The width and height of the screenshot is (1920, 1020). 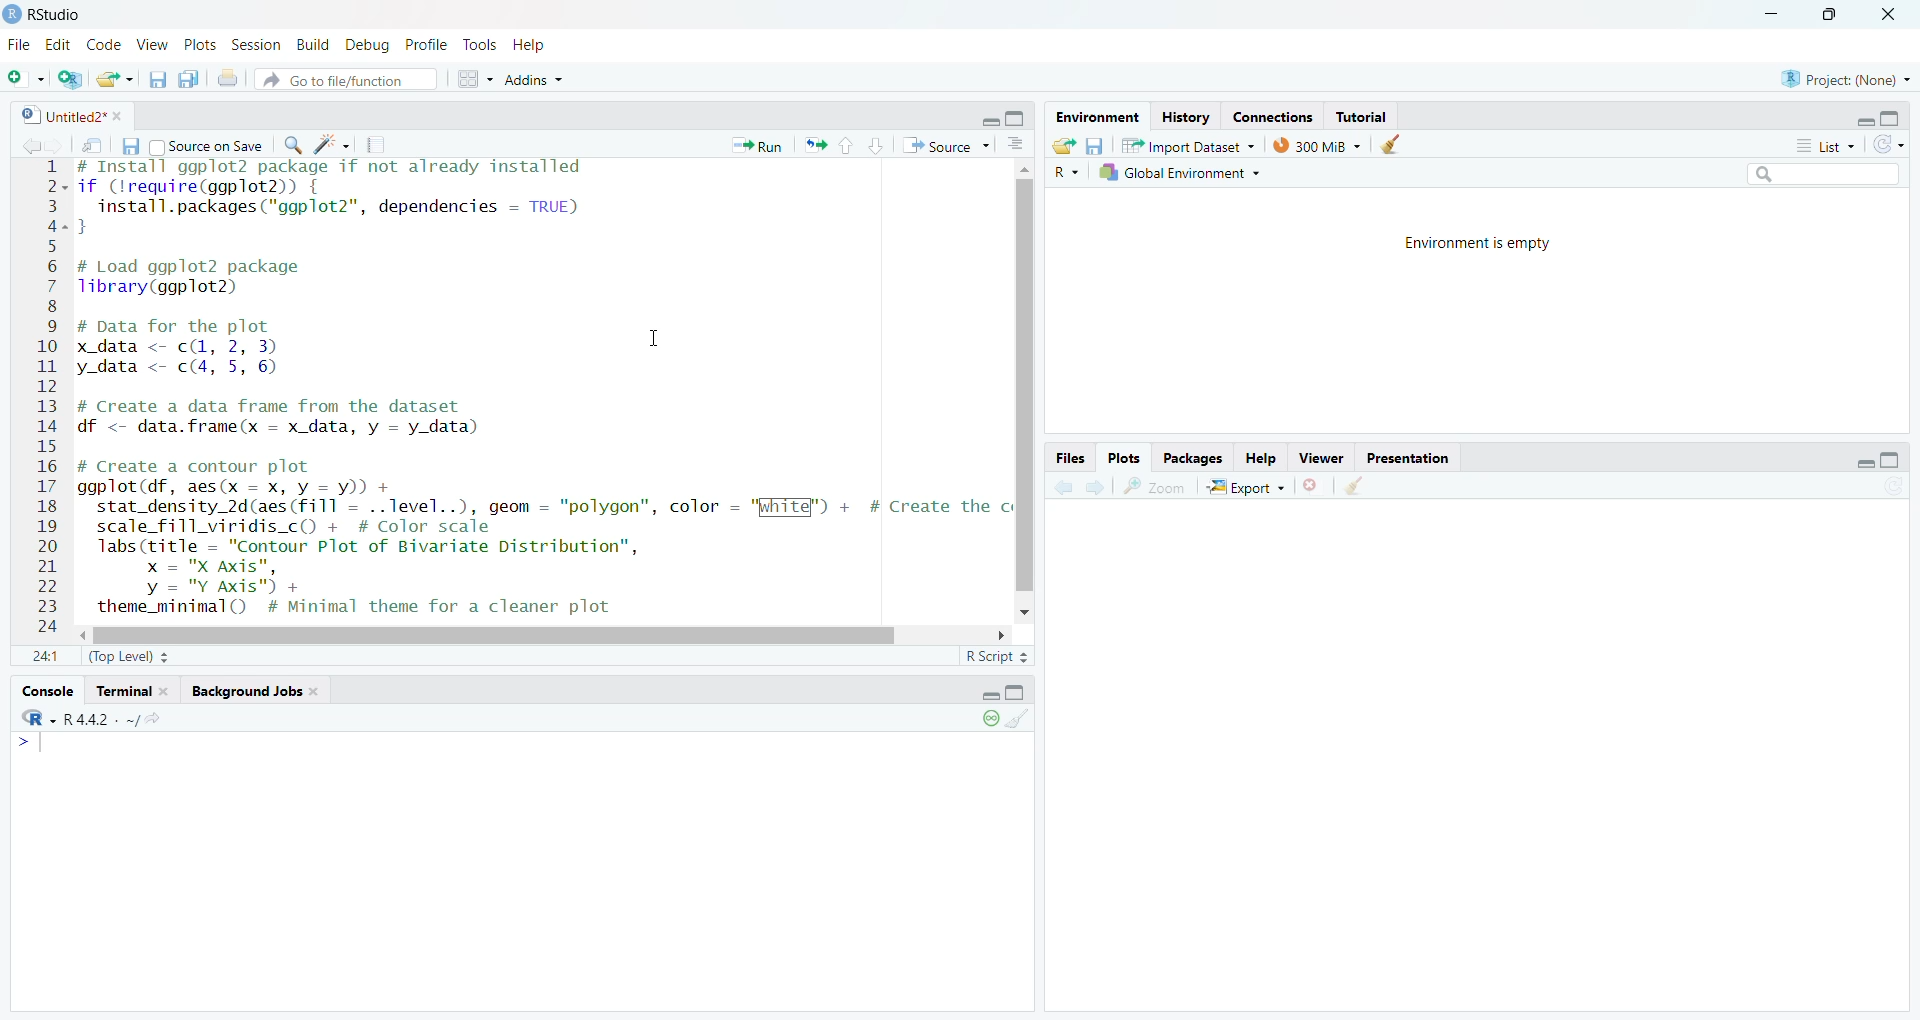 I want to click on save all open documents, so click(x=189, y=79).